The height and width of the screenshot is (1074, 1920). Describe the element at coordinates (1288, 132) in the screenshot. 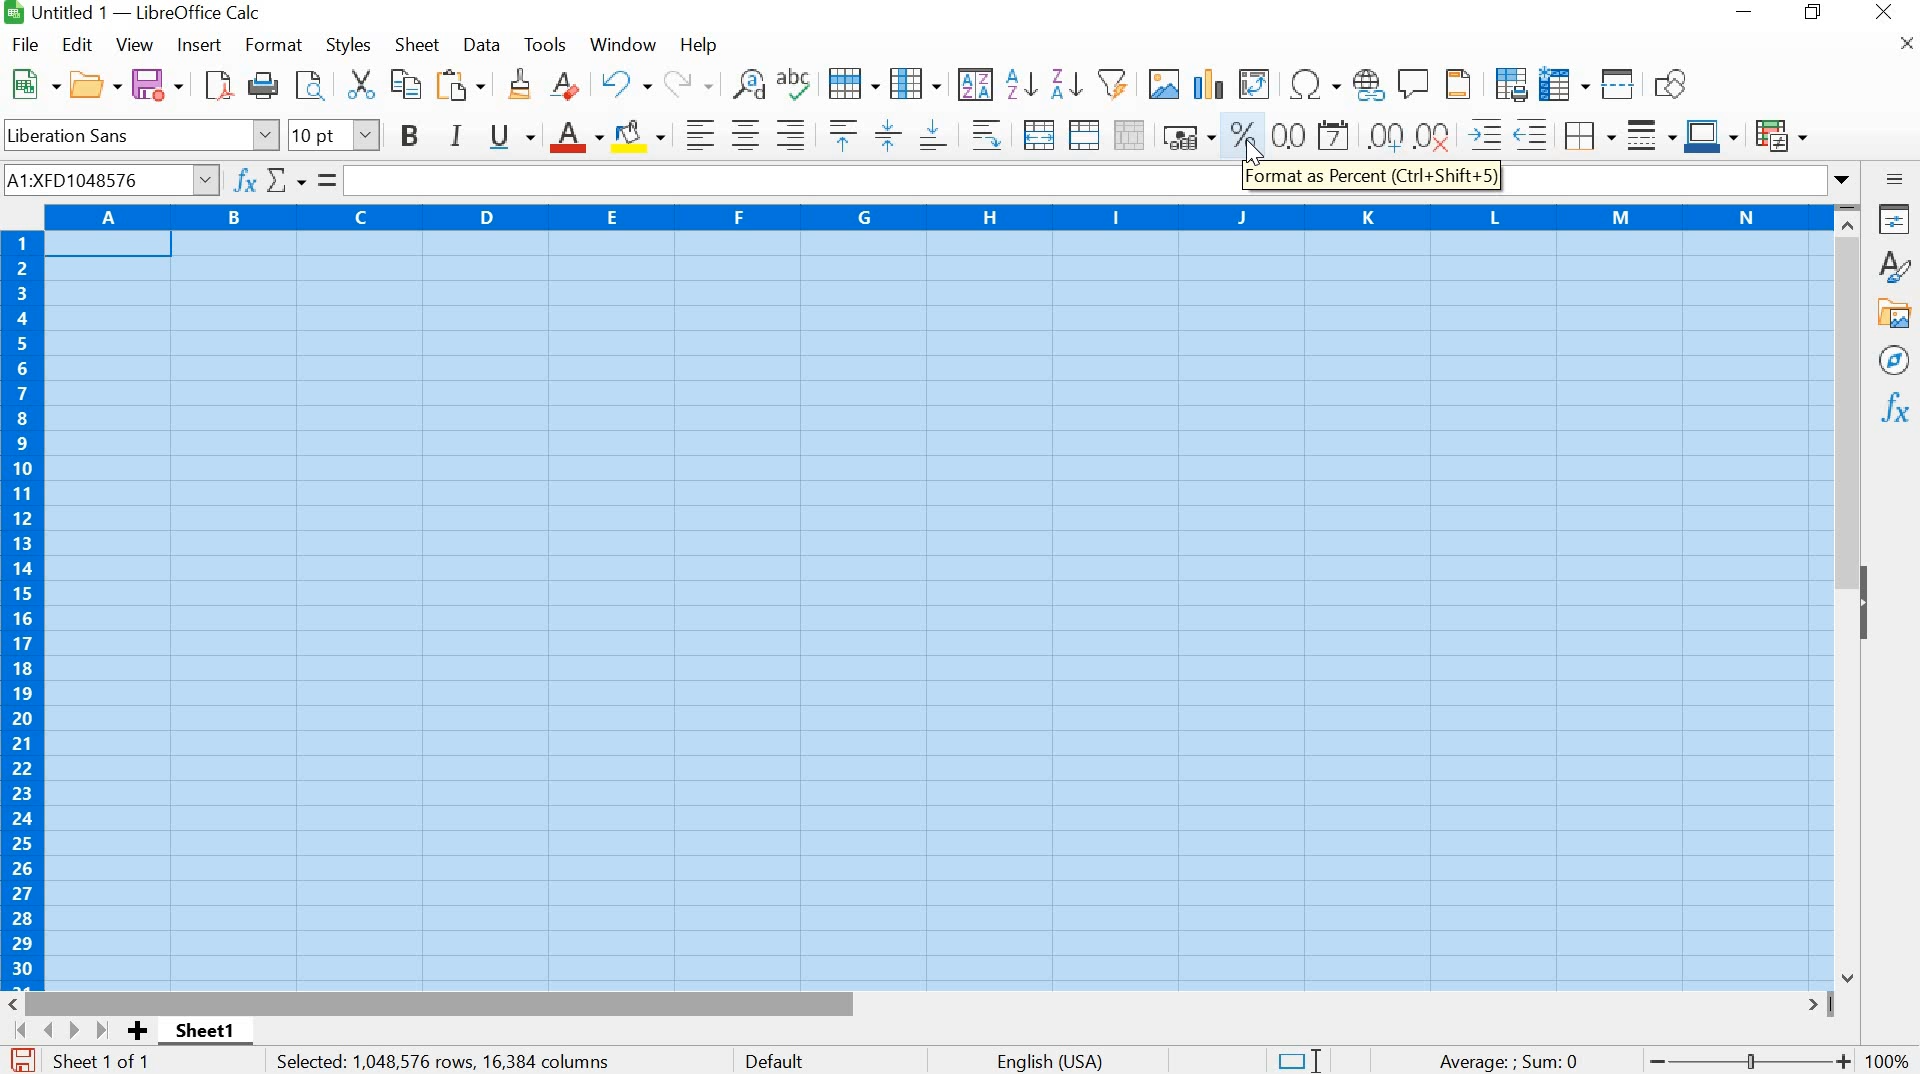

I see `Format as number` at that location.